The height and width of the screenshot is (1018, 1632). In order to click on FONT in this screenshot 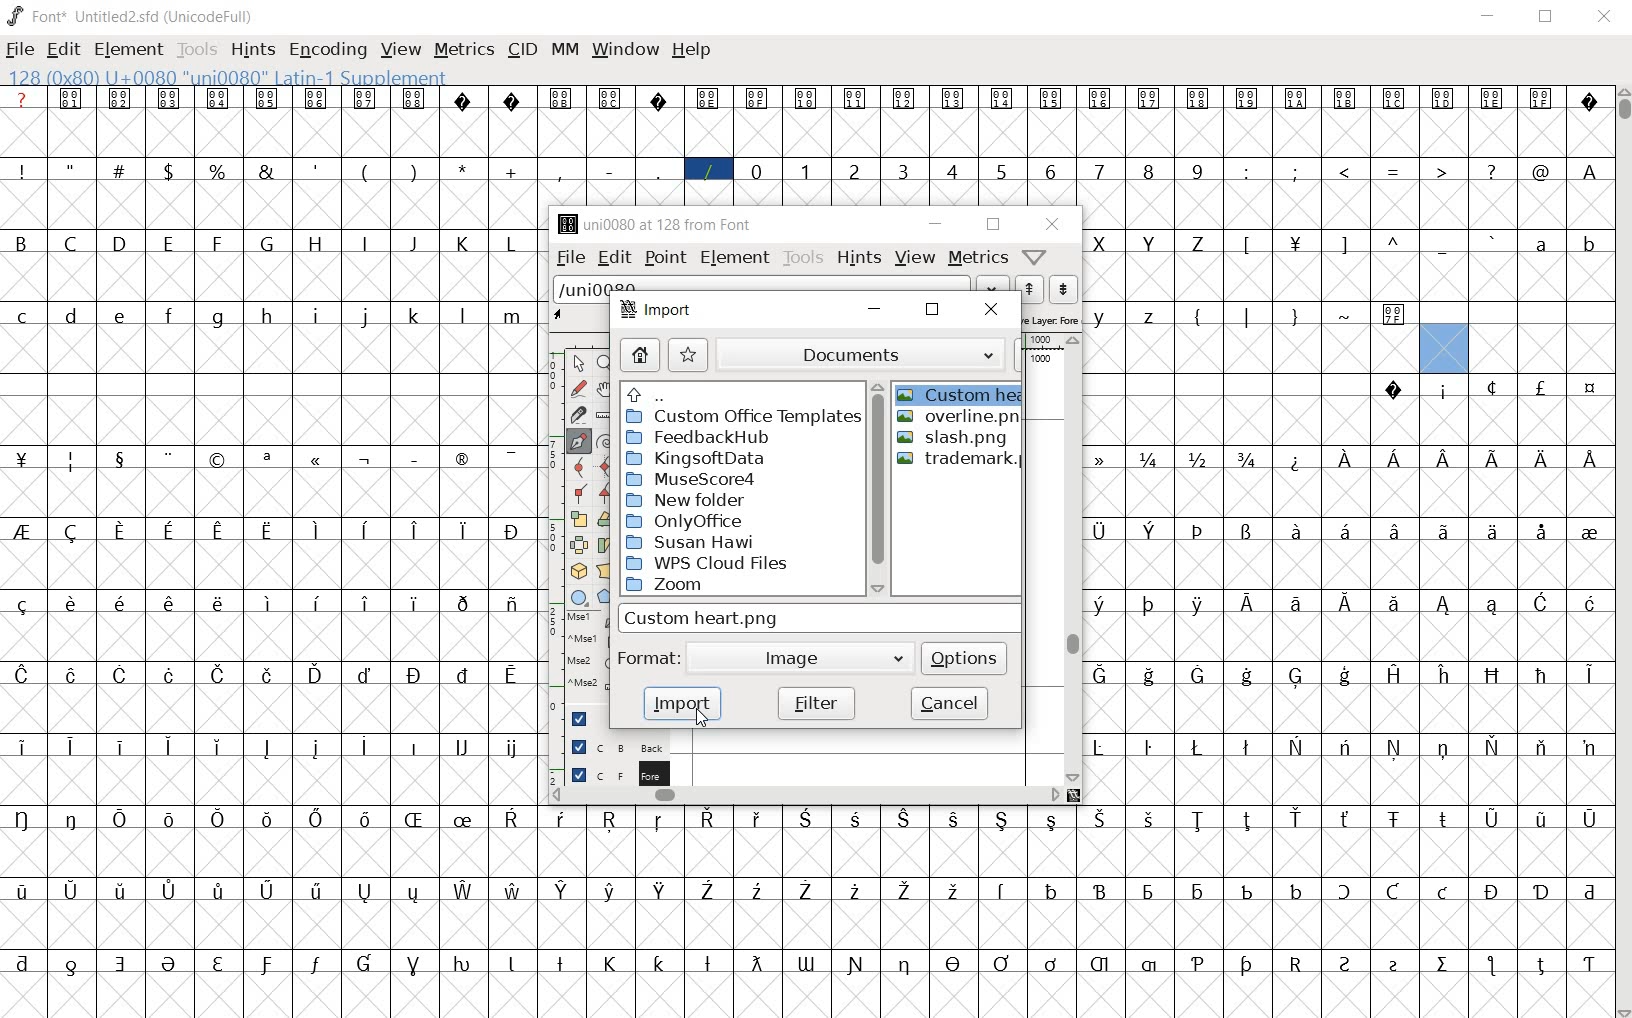, I will do `click(36, 15)`.